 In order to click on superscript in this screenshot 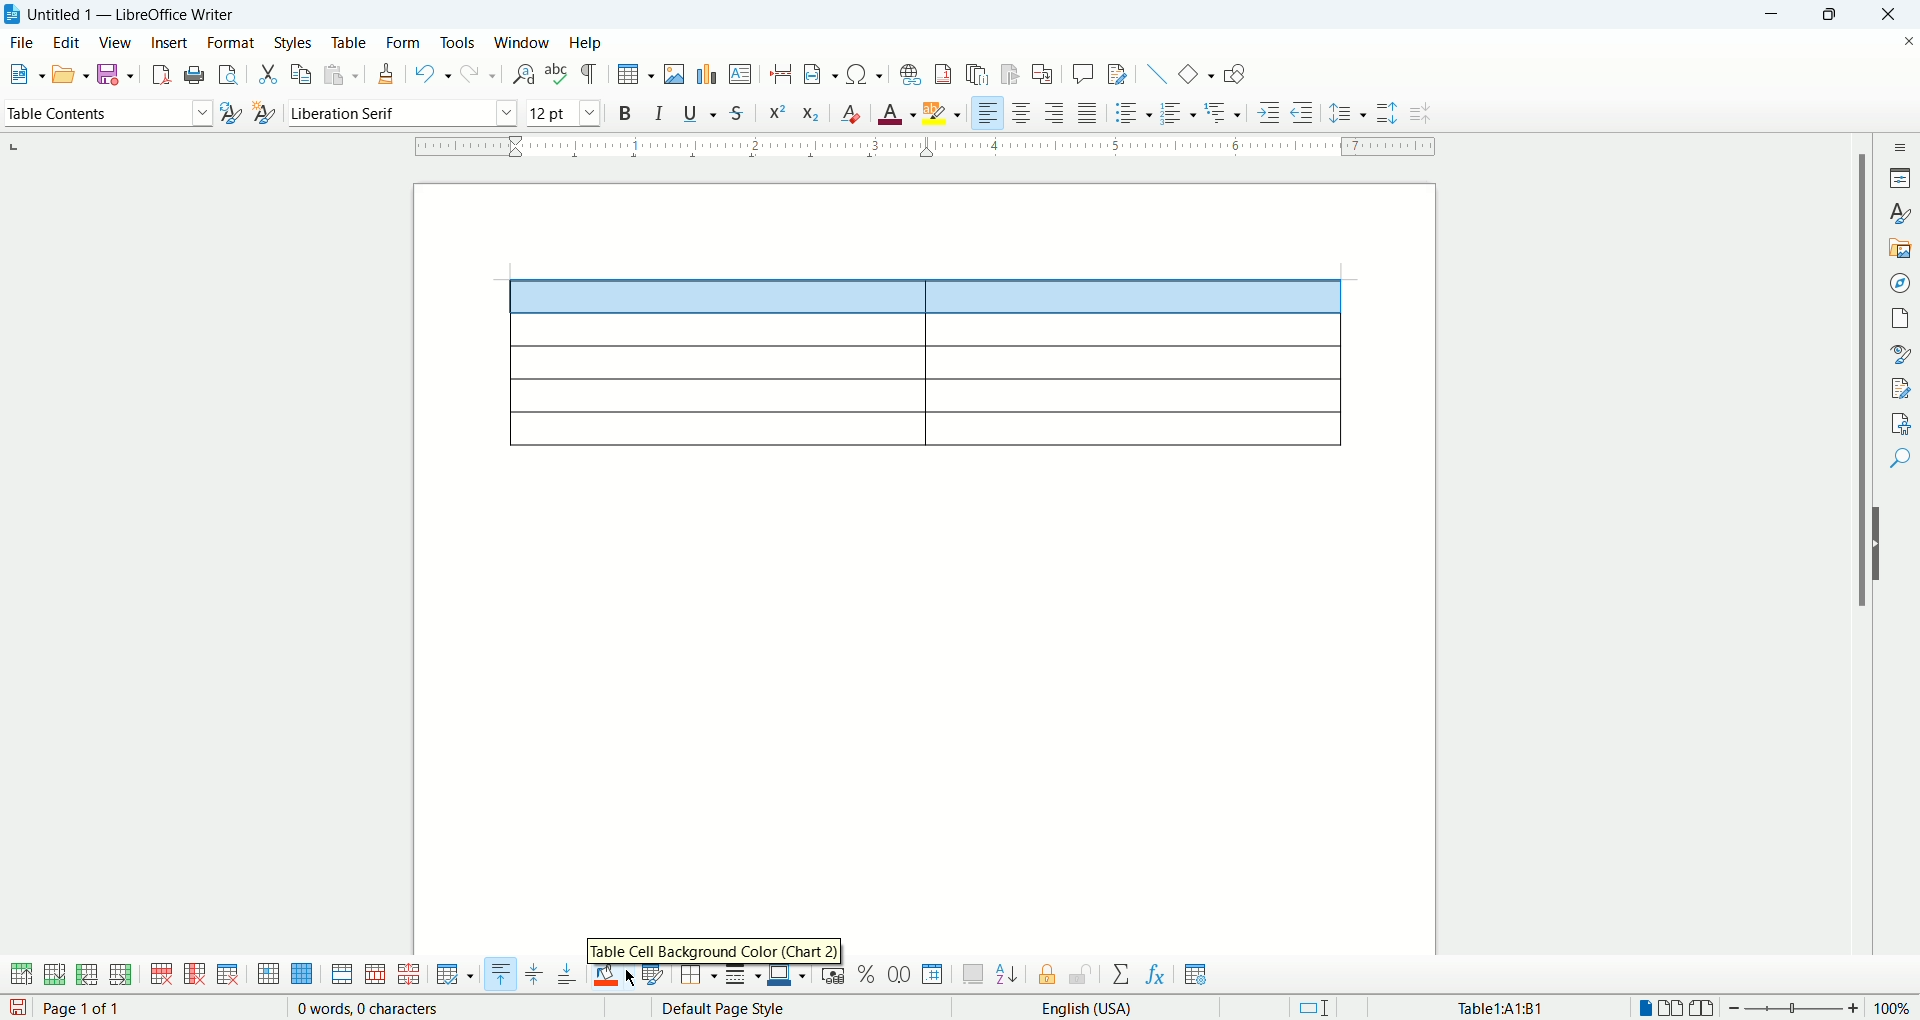, I will do `click(776, 113)`.